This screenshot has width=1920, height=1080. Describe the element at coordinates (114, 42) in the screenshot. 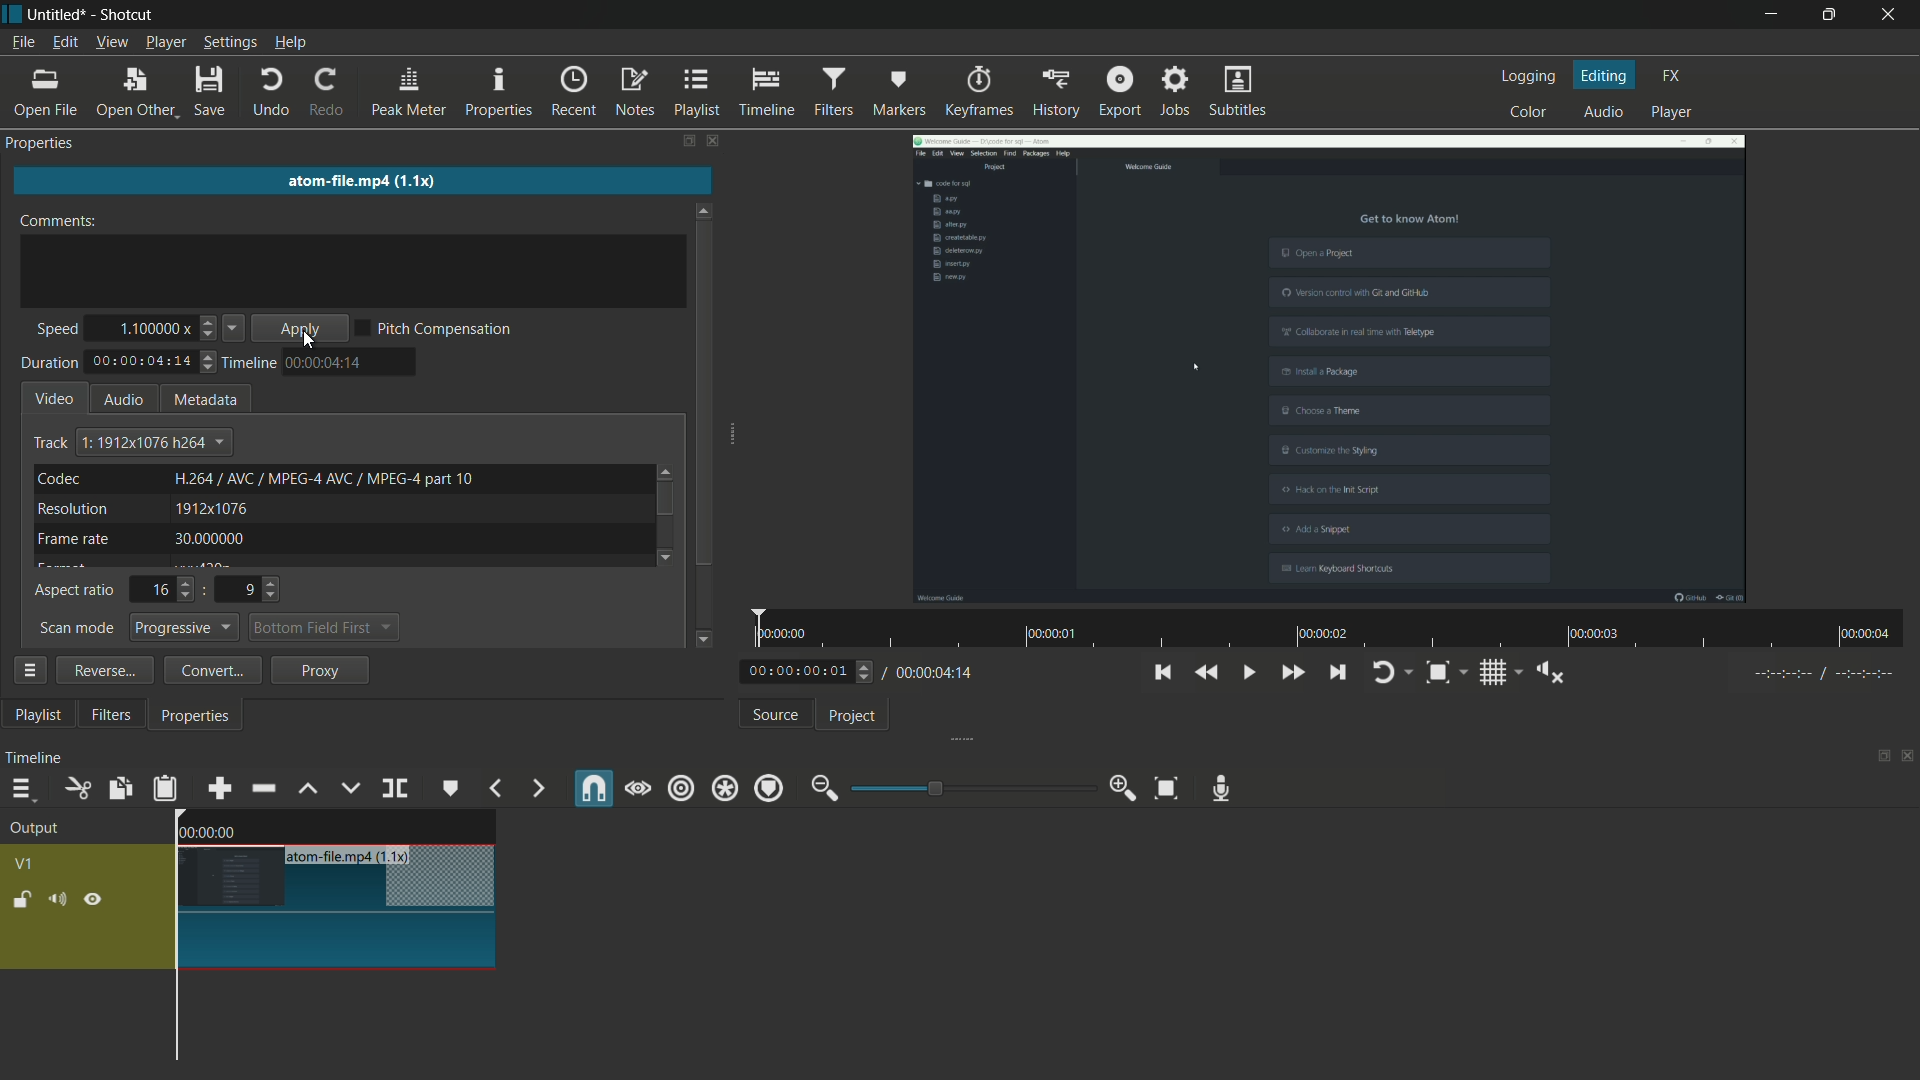

I see `view menu` at that location.